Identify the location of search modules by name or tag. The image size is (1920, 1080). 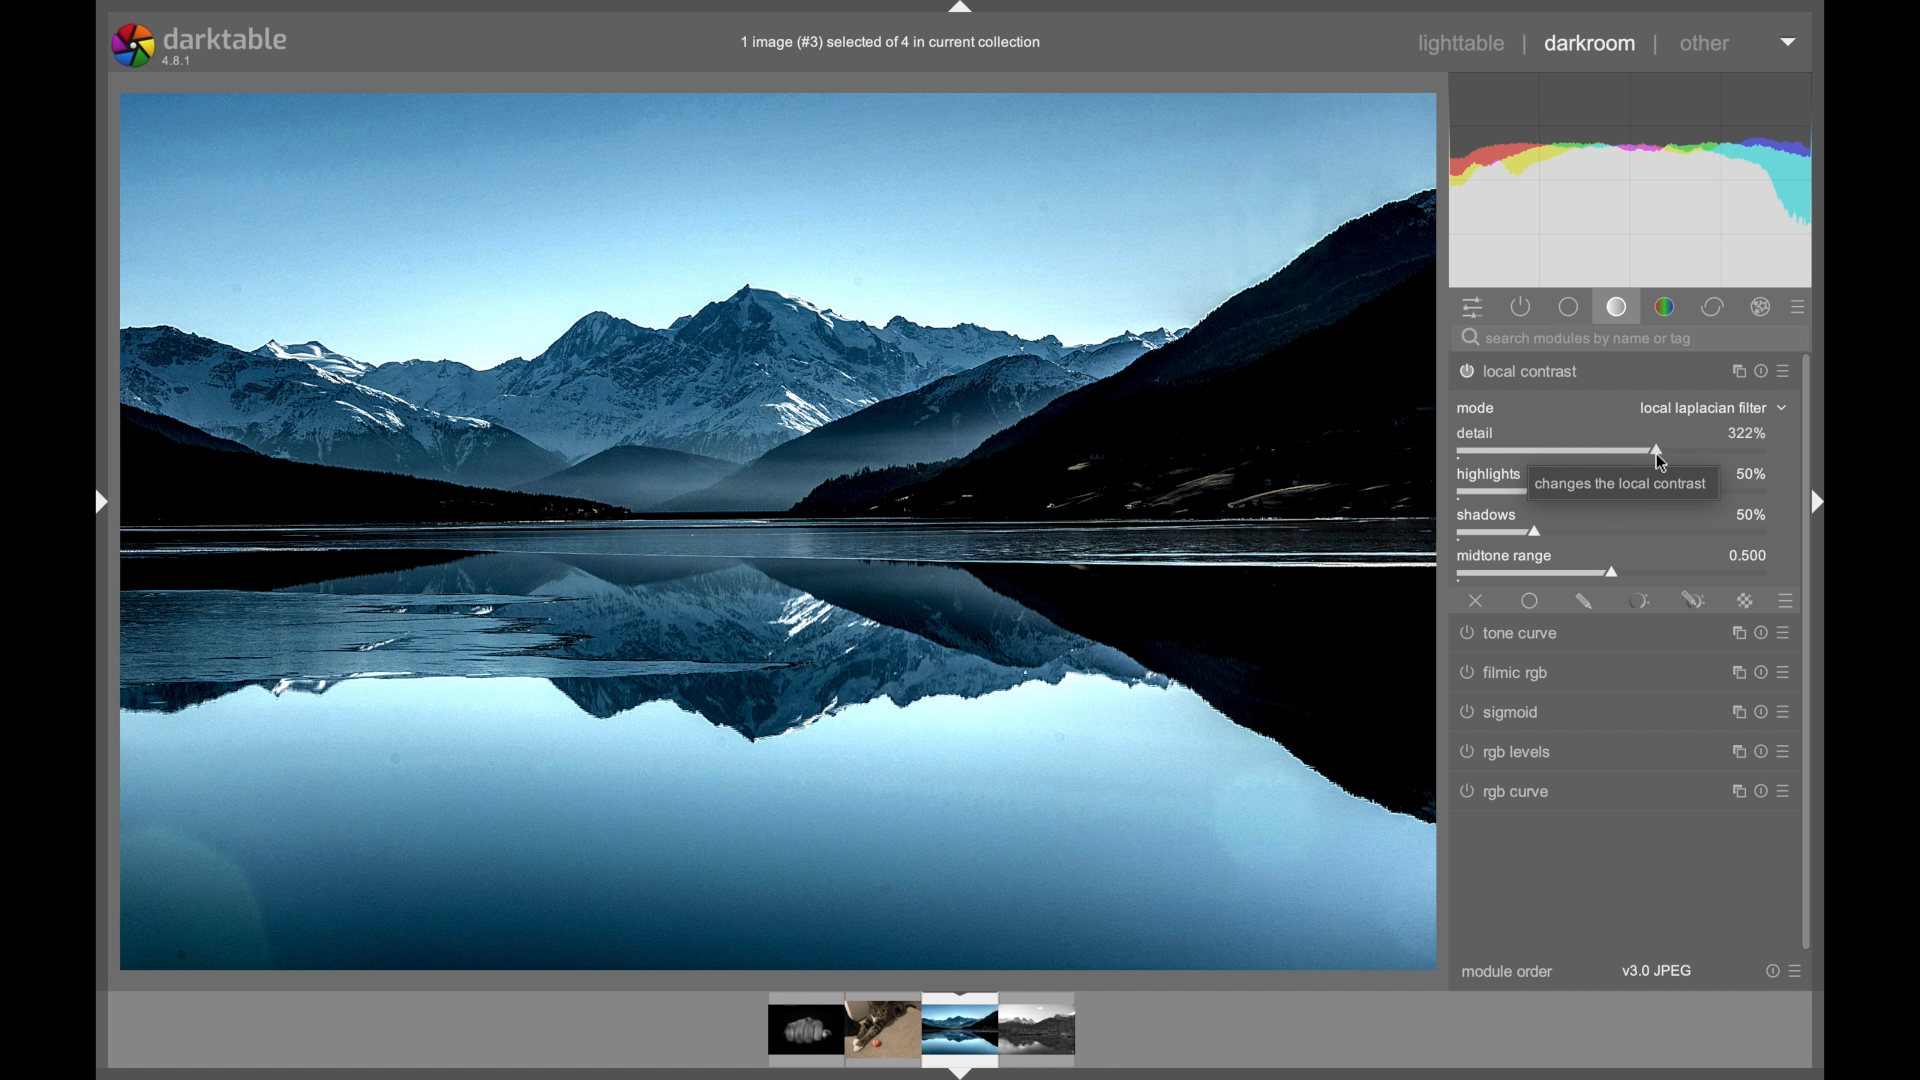
(1577, 339).